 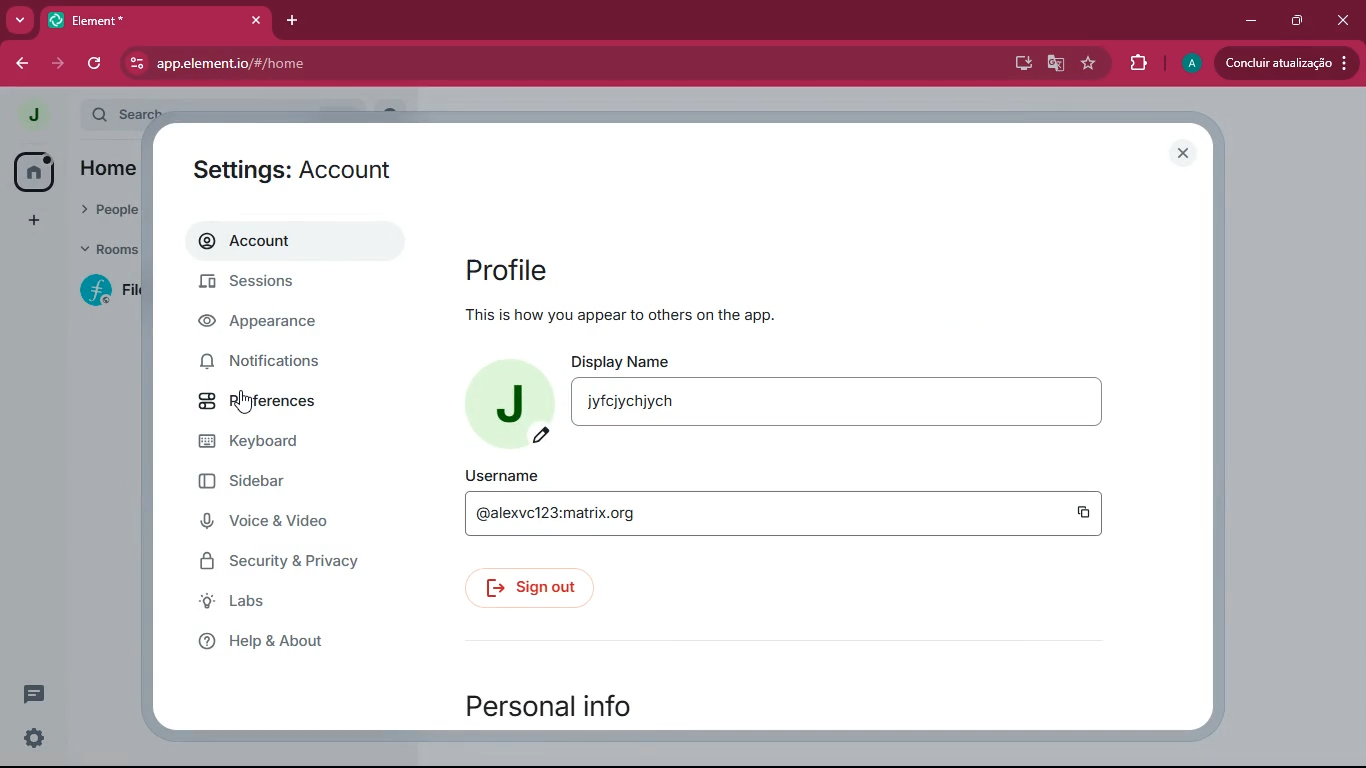 I want to click on cursor, so click(x=244, y=402).